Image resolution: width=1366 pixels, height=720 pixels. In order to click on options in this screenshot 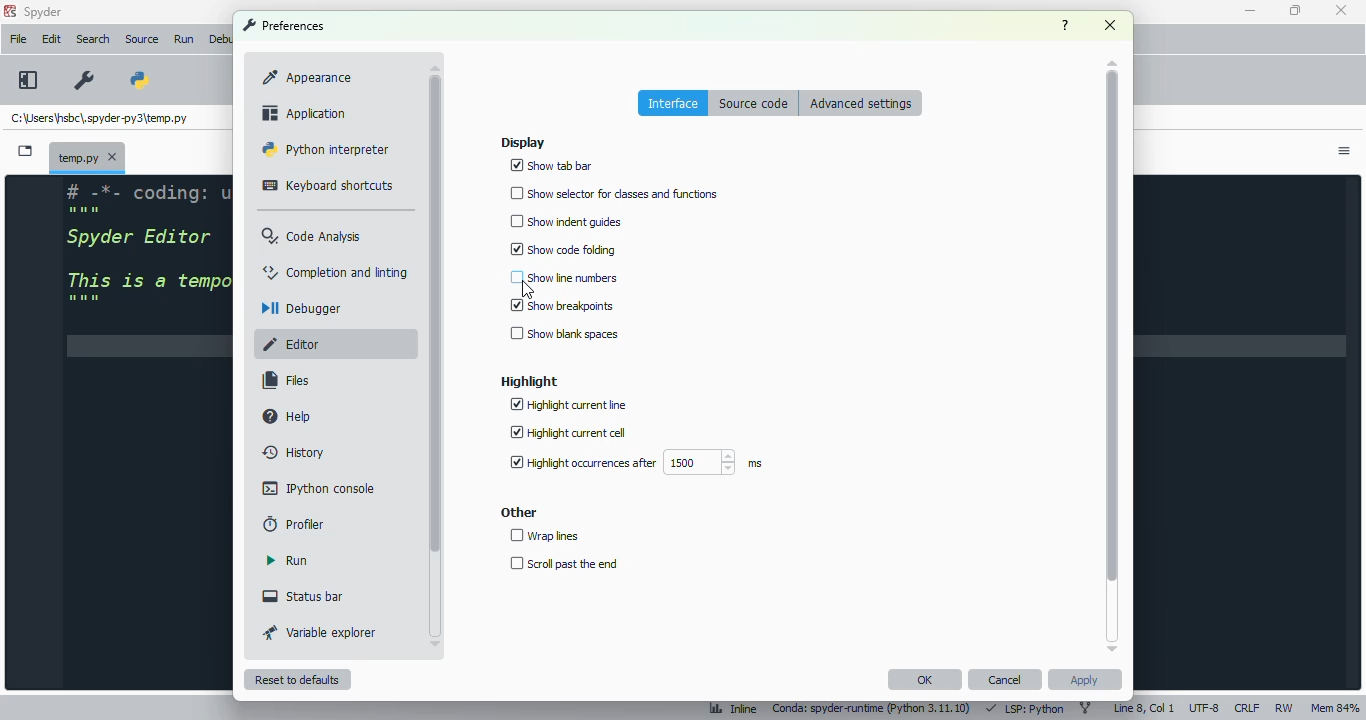, I will do `click(1346, 153)`.